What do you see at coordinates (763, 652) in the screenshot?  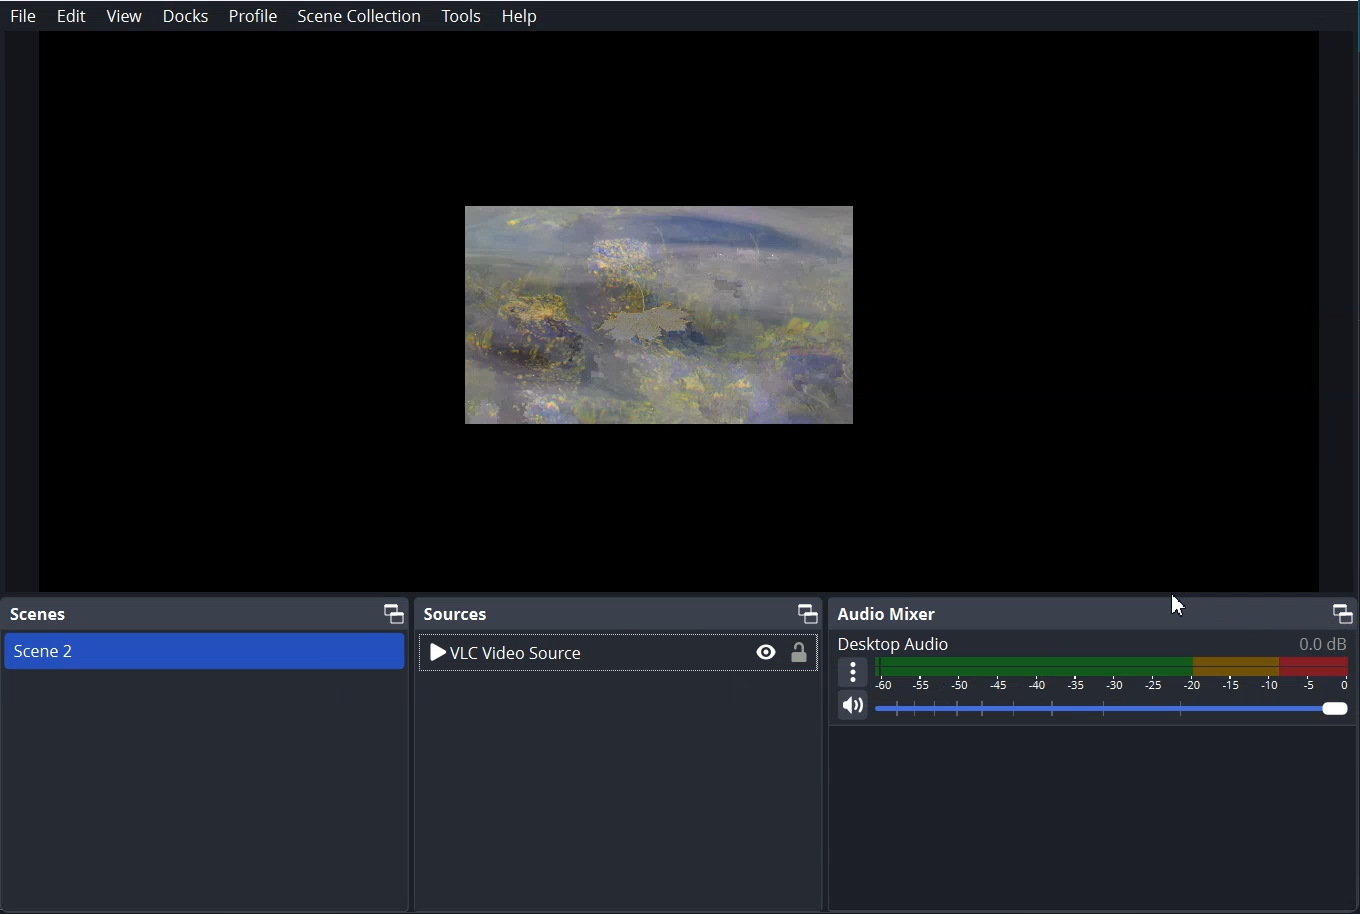 I see `Eye` at bounding box center [763, 652].